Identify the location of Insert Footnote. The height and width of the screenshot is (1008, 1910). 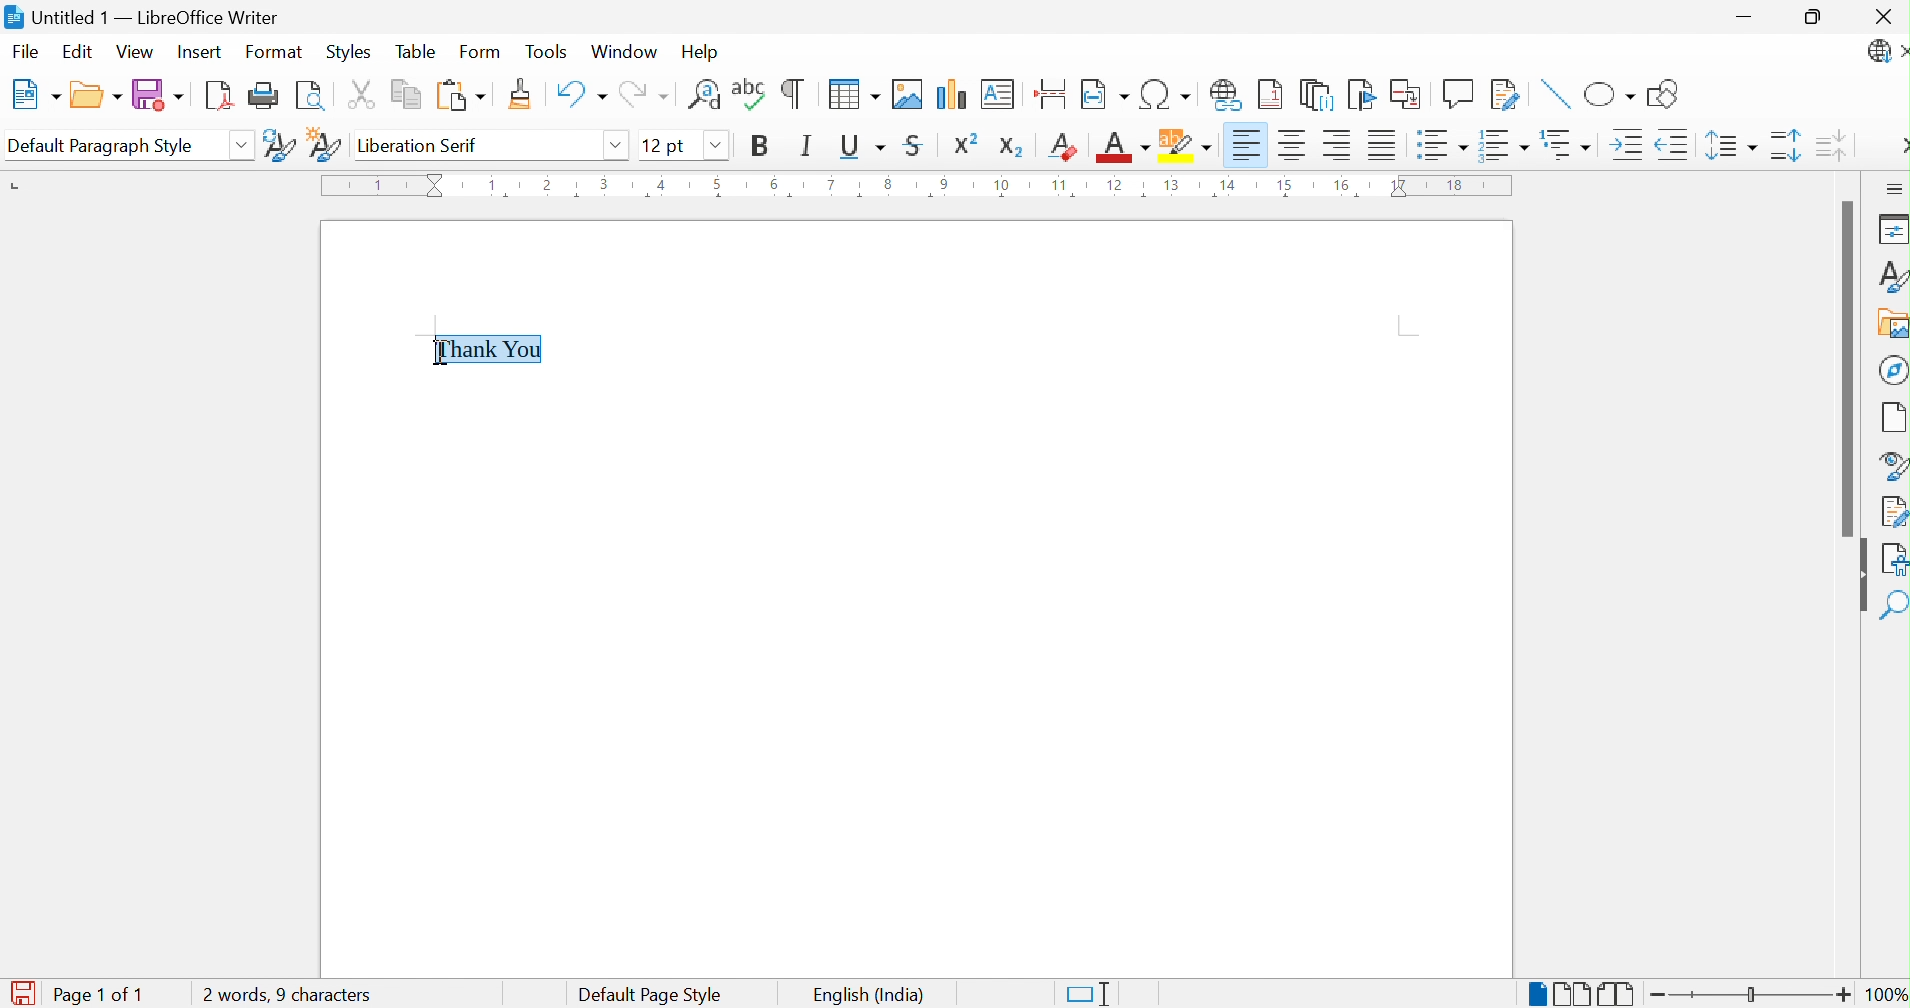
(1271, 95).